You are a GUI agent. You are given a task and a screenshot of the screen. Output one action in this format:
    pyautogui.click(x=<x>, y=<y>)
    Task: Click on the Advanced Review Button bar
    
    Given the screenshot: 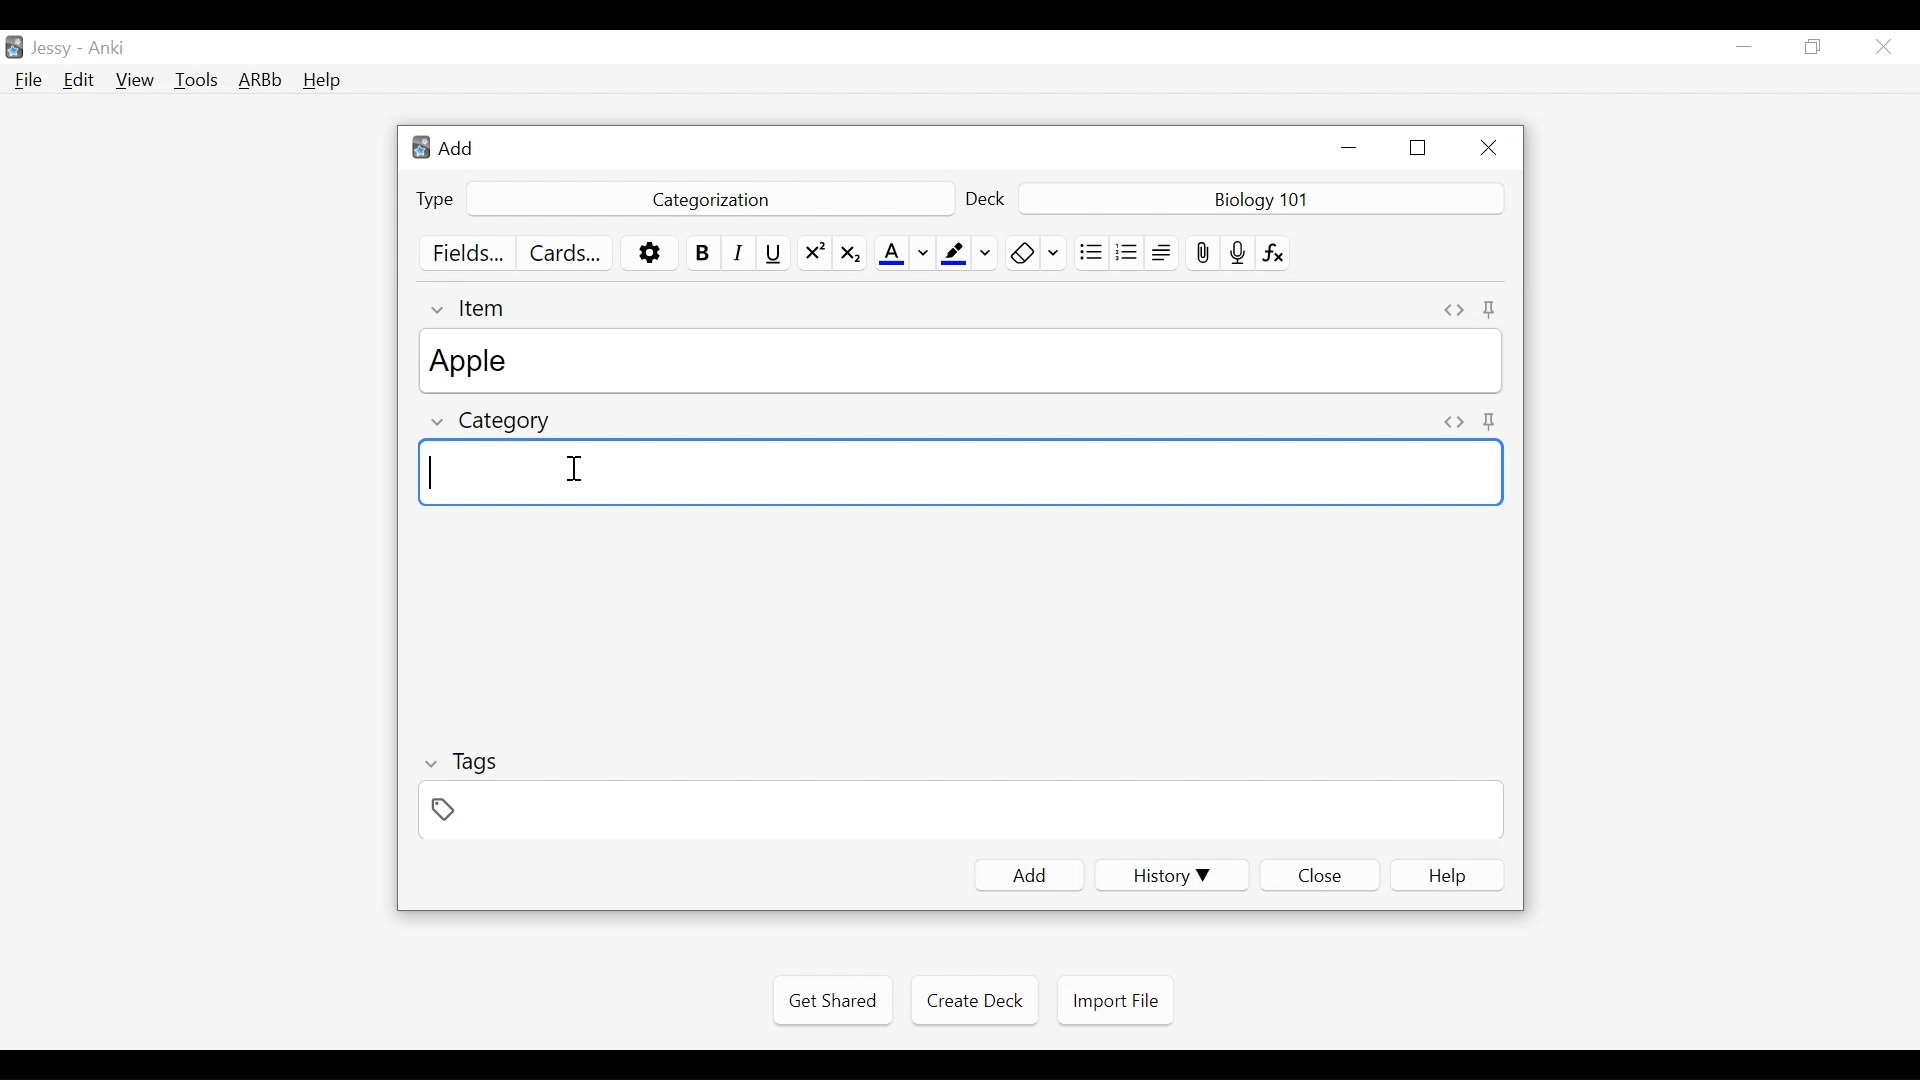 What is the action you would take?
    pyautogui.click(x=261, y=80)
    